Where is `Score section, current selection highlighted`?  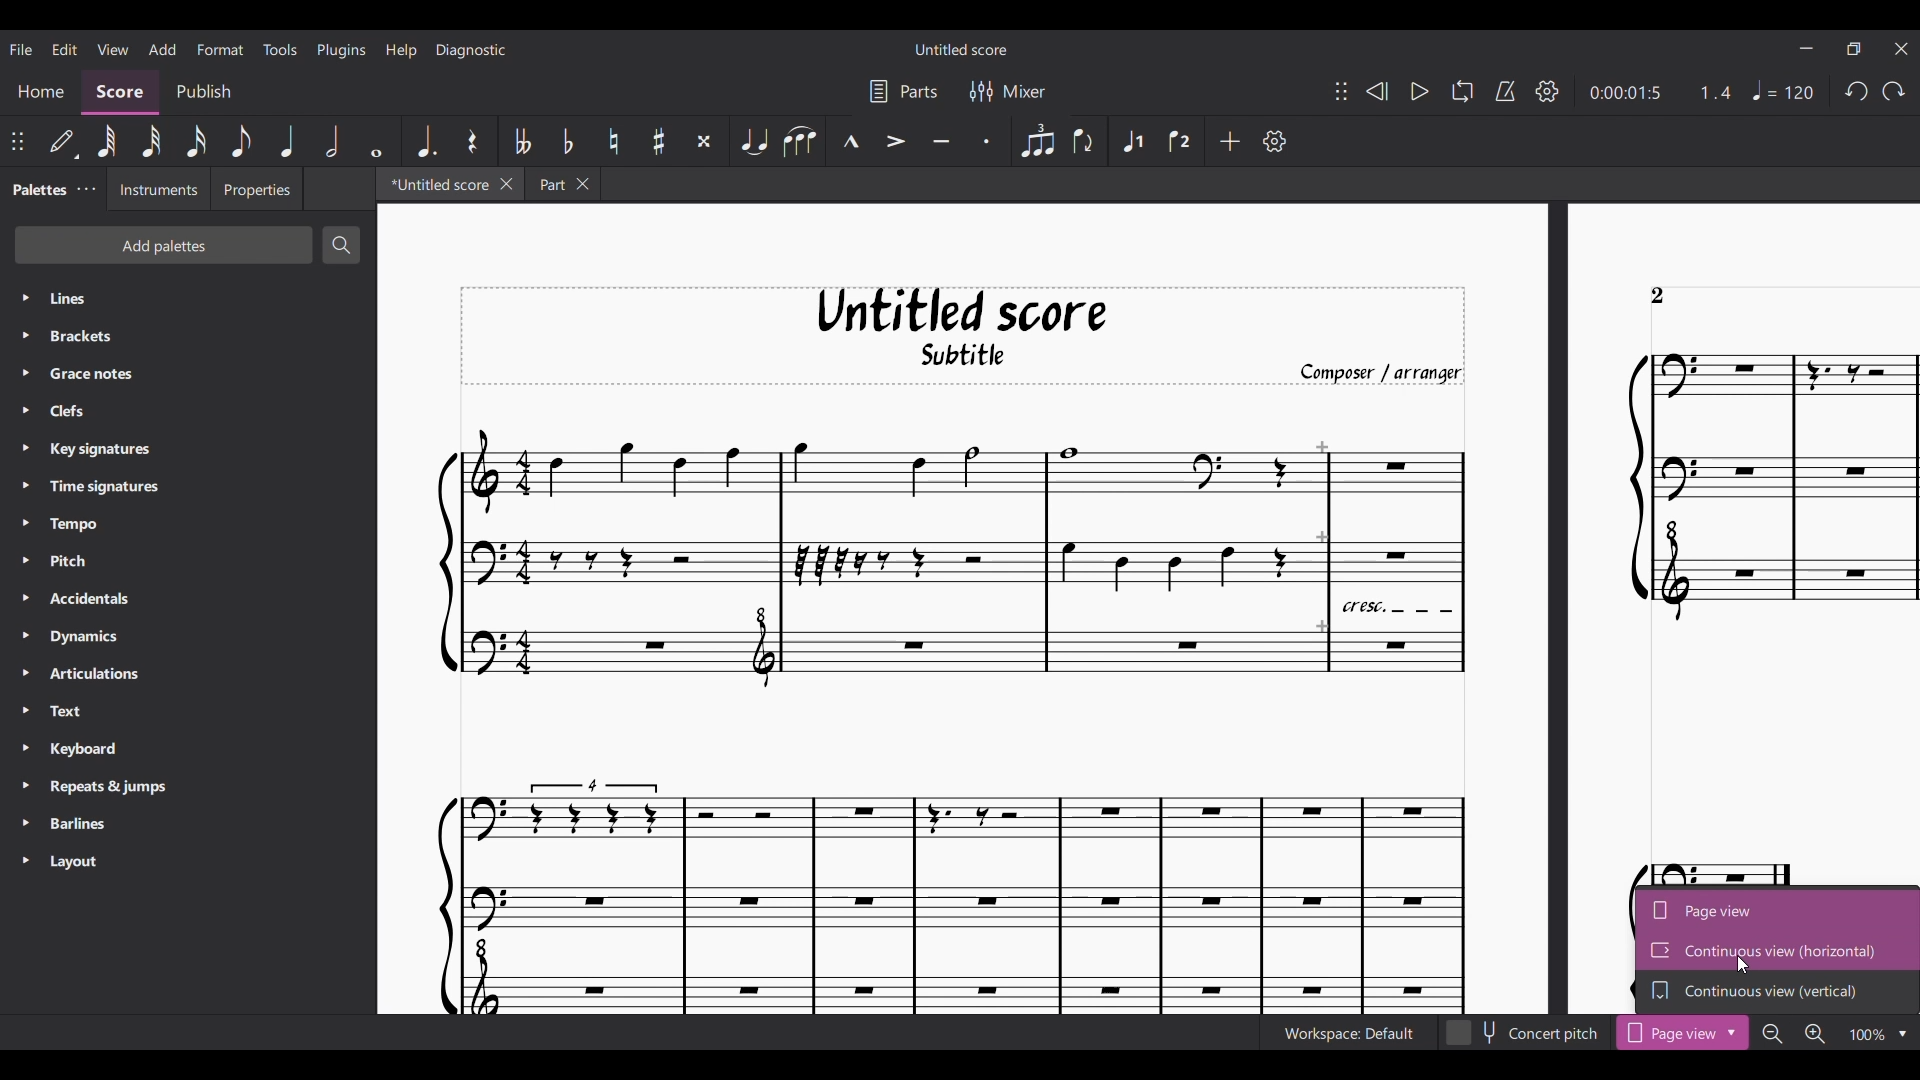
Score section, current selection highlighted is located at coordinates (120, 93).